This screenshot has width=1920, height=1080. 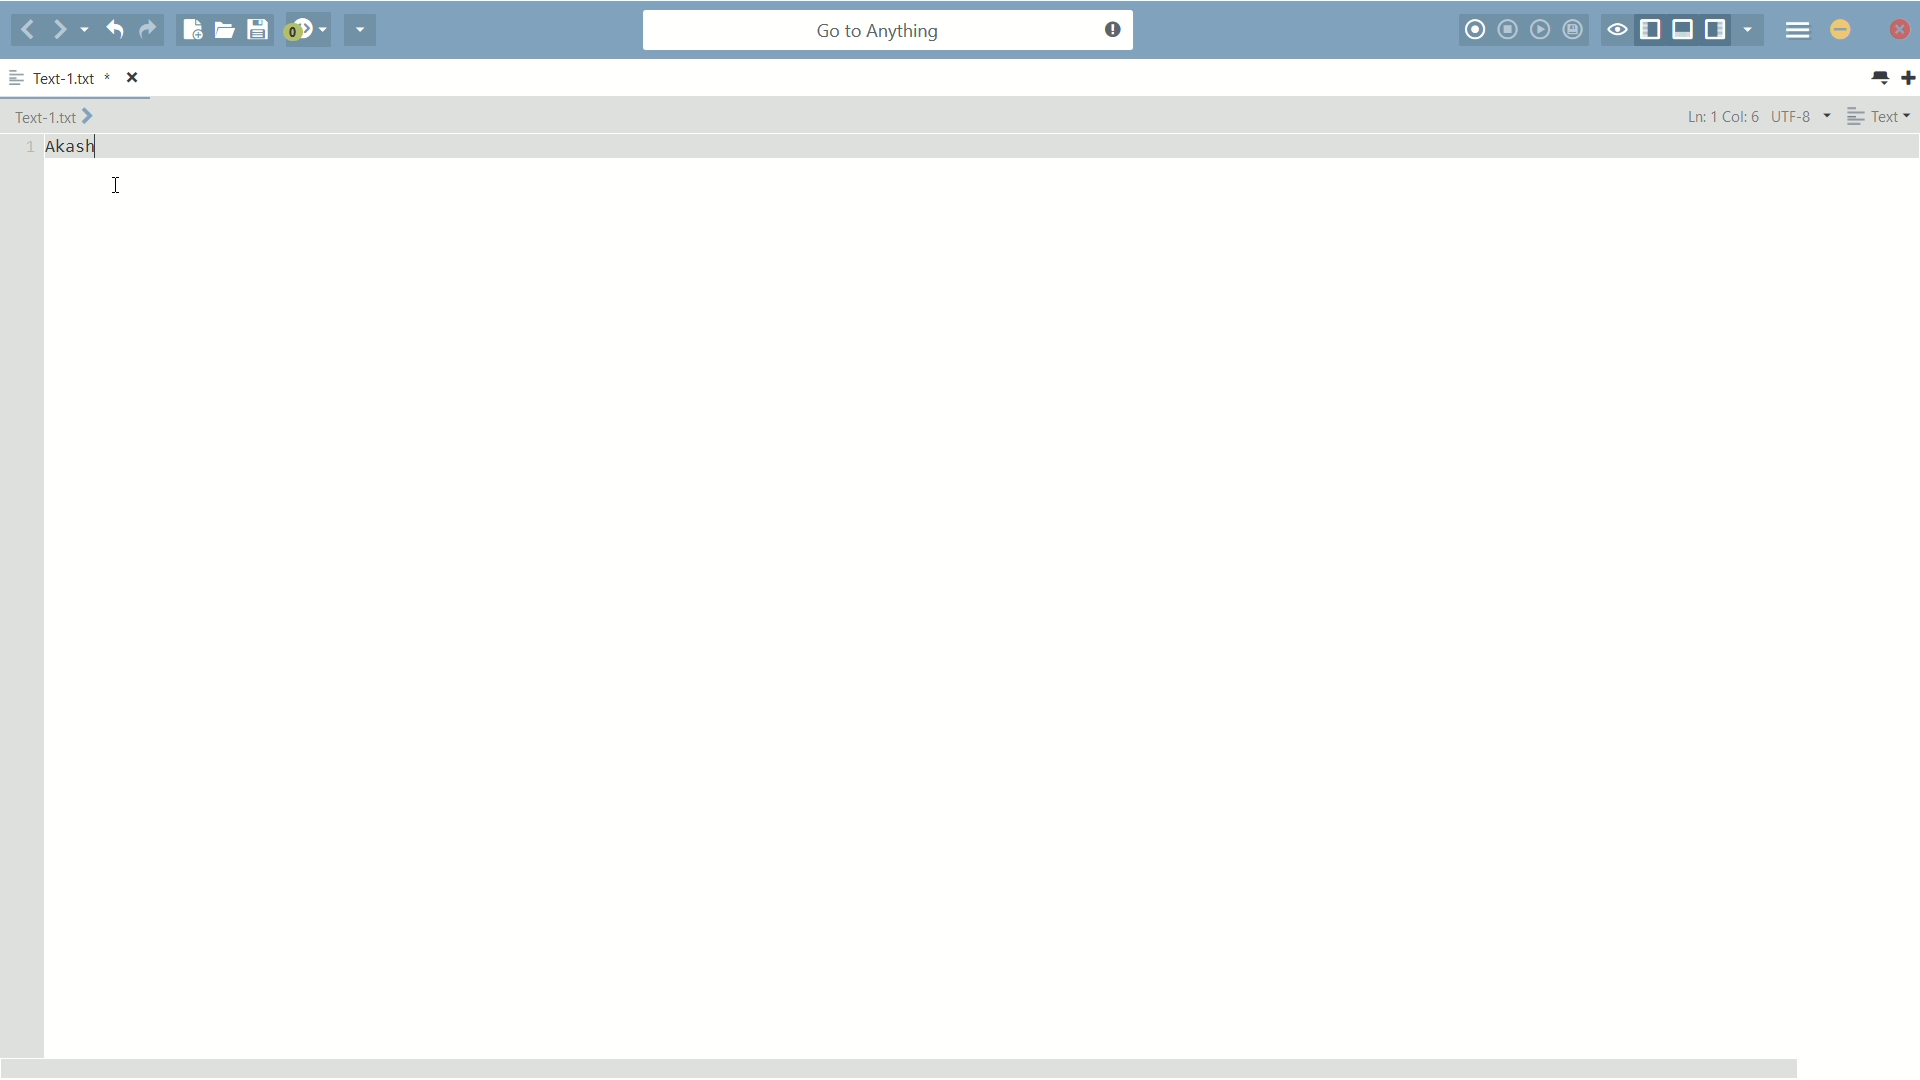 I want to click on Text-1.txt, so click(x=73, y=77).